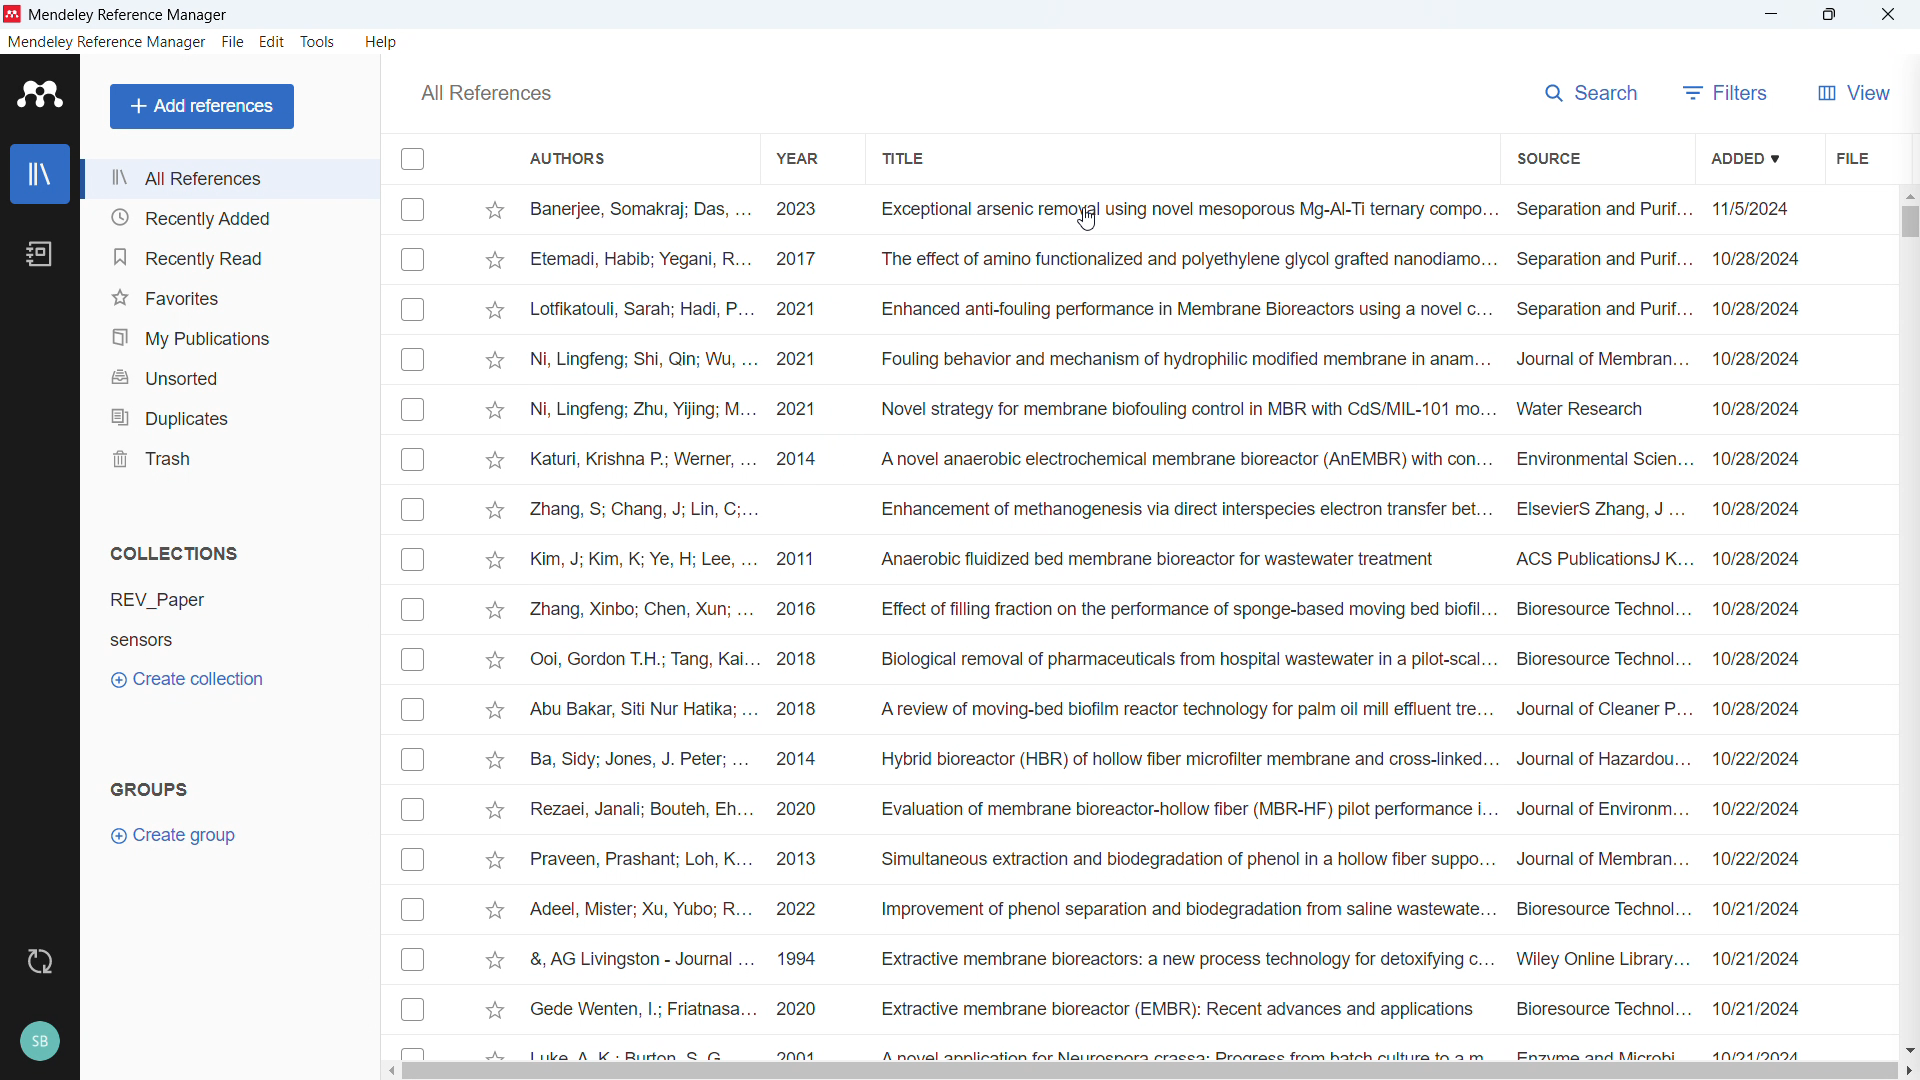 This screenshot has width=1920, height=1080. I want to click on recently read, so click(227, 258).